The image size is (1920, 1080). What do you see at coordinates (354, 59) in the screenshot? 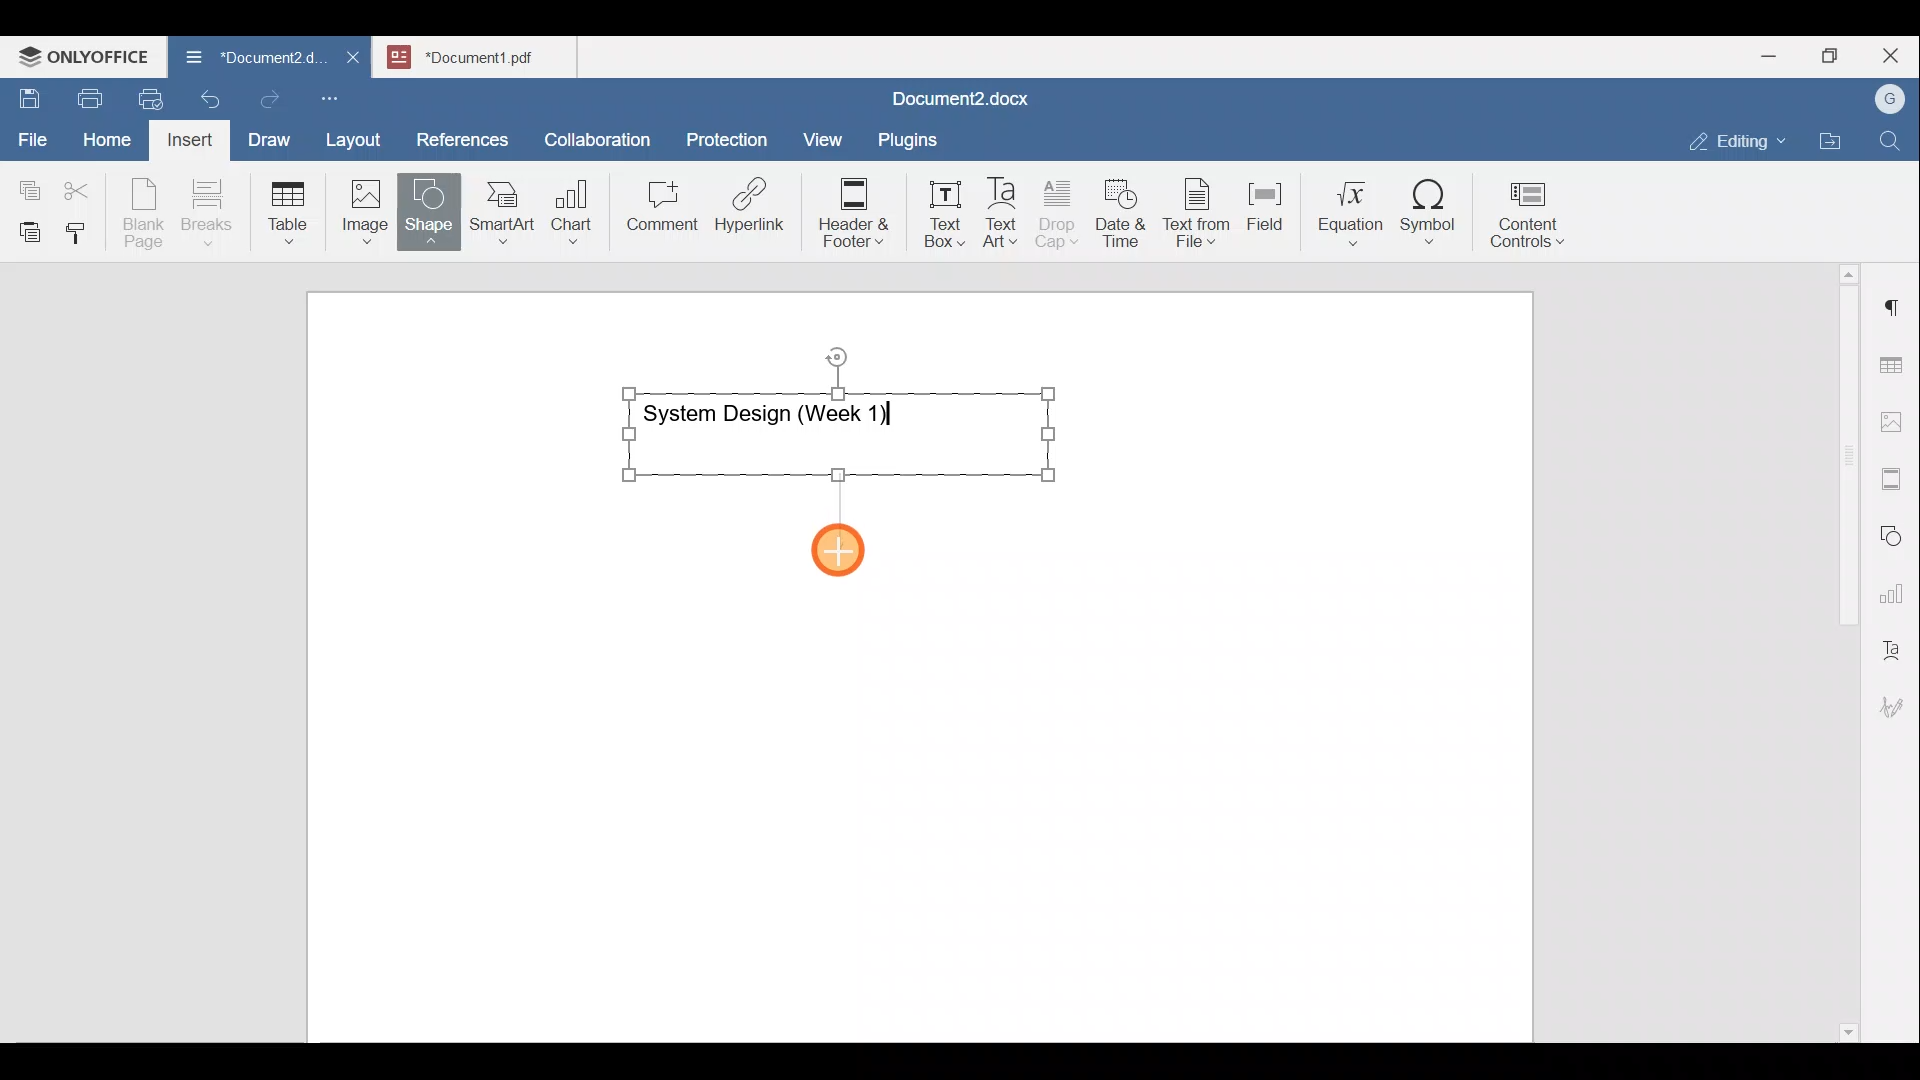
I see `Close document` at bounding box center [354, 59].